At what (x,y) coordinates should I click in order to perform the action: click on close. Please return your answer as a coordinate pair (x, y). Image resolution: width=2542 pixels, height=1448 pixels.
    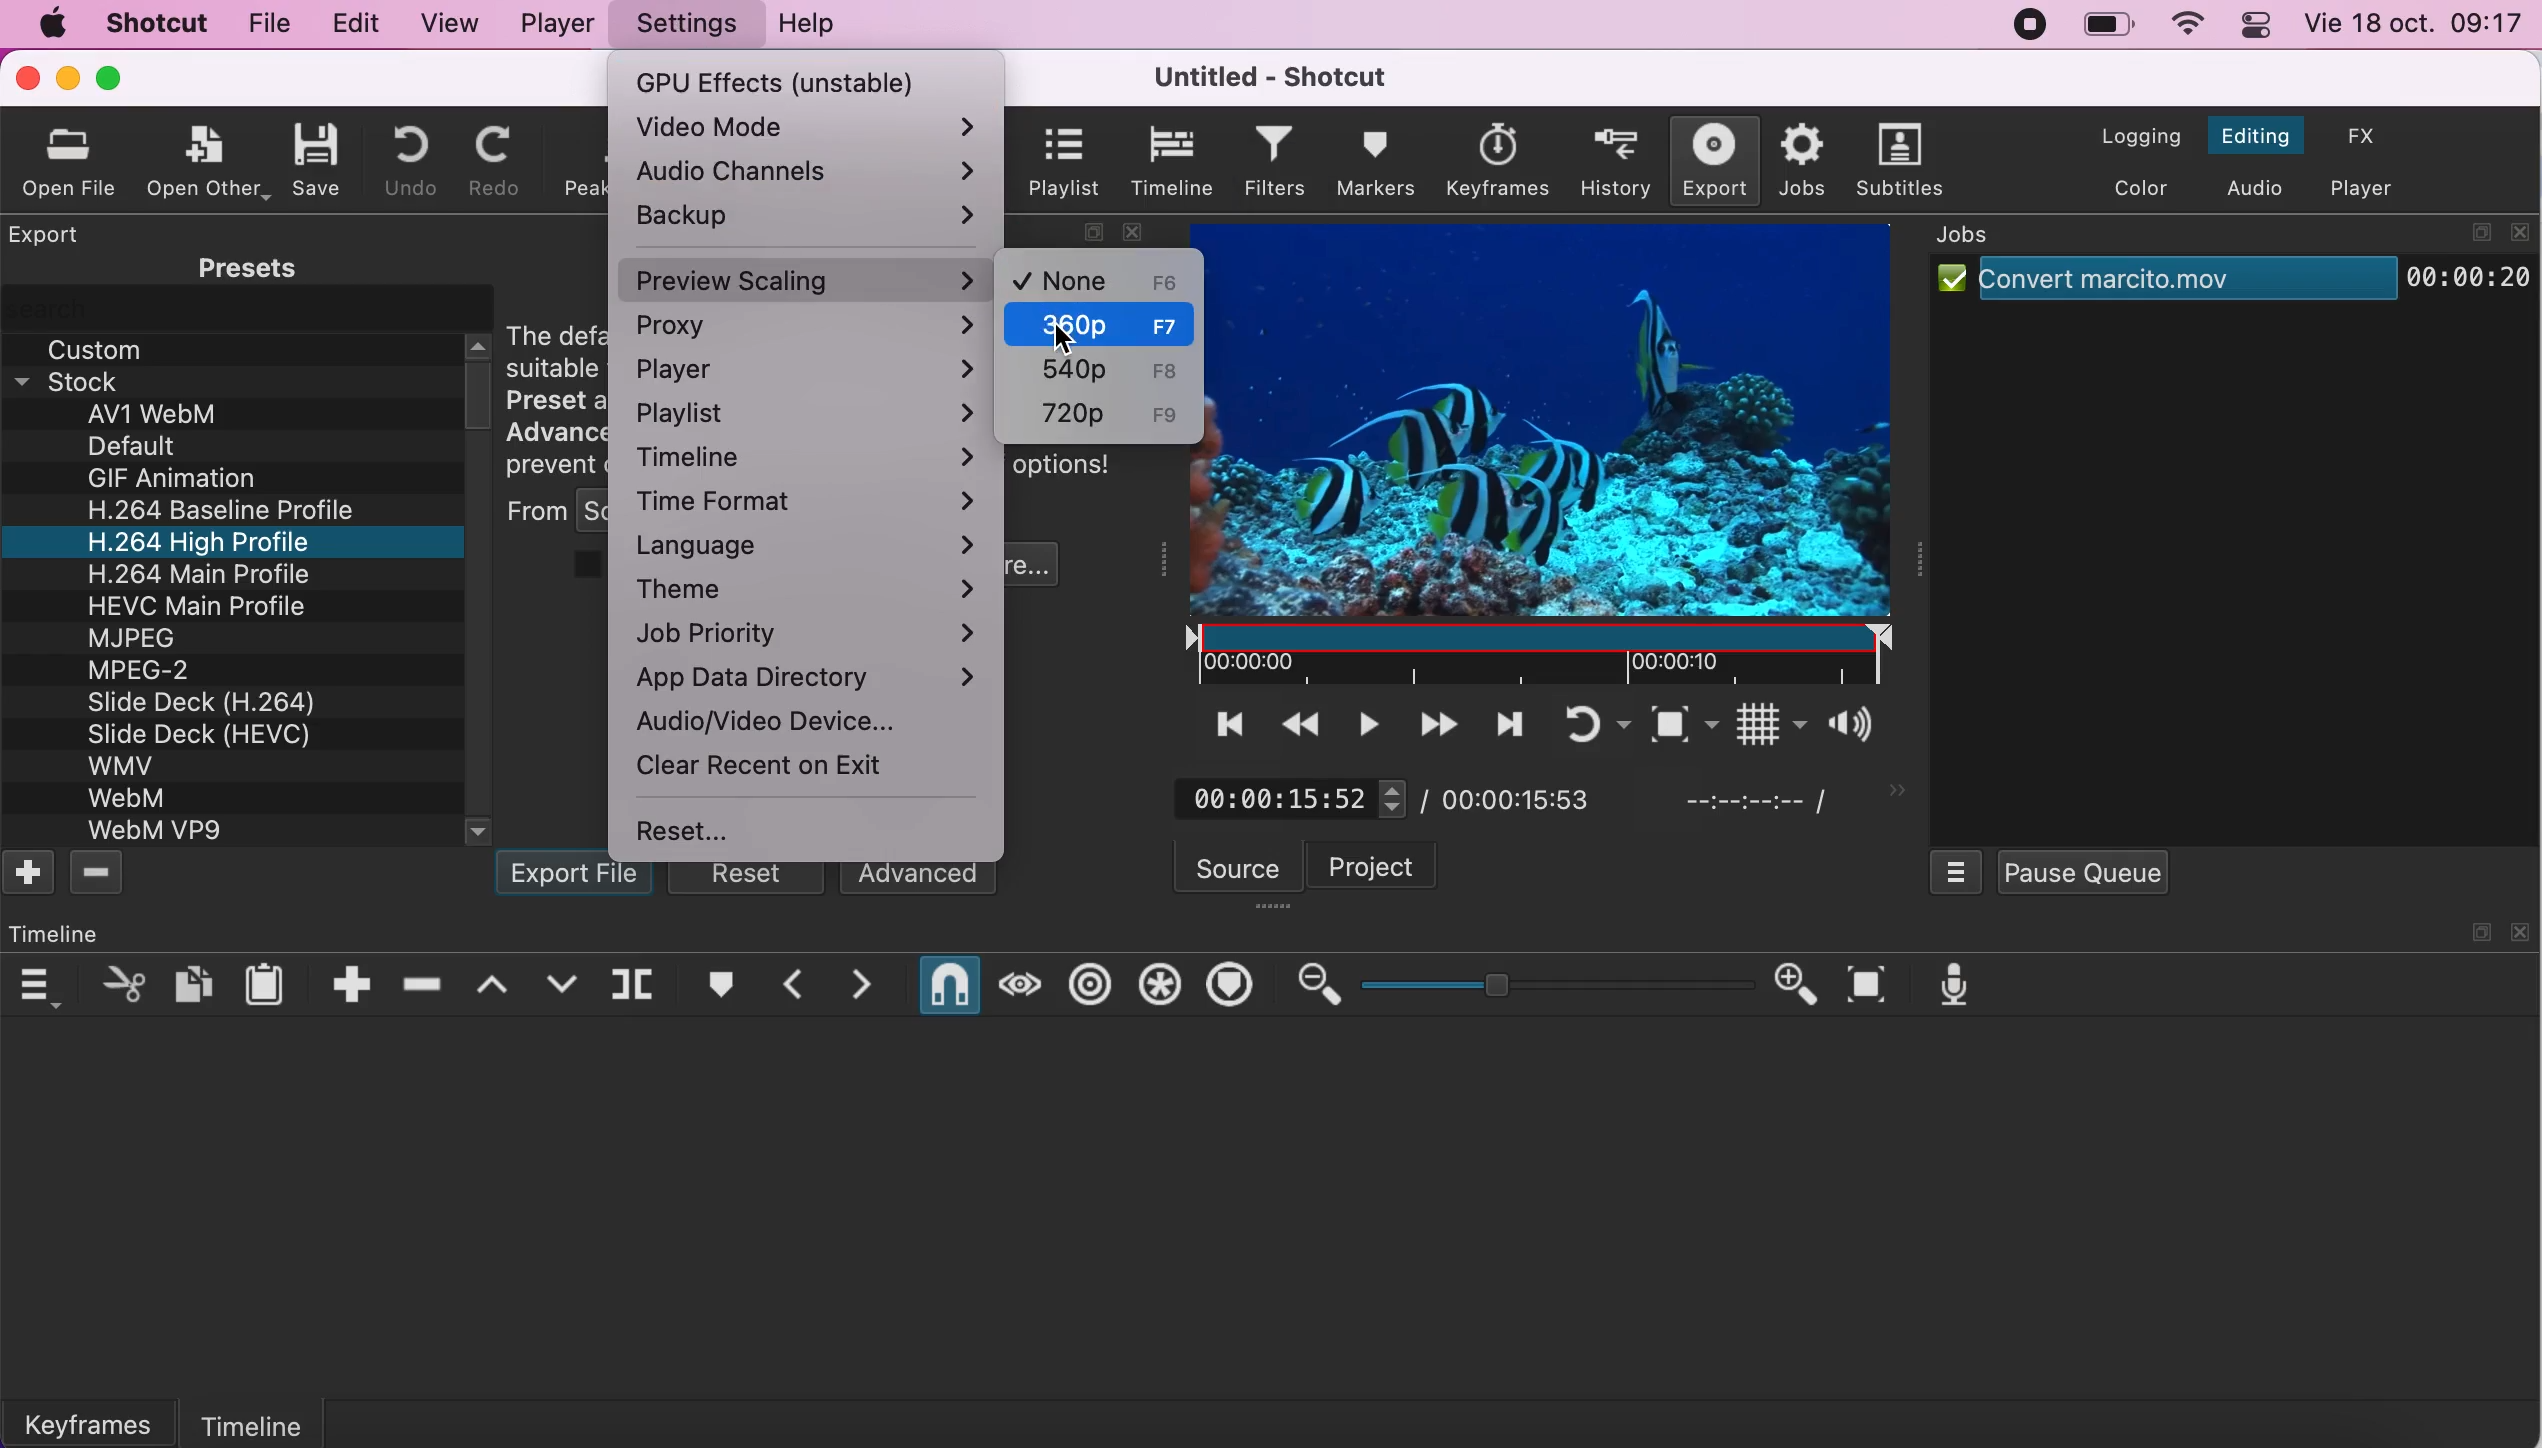
    Looking at the image, I should click on (24, 77).